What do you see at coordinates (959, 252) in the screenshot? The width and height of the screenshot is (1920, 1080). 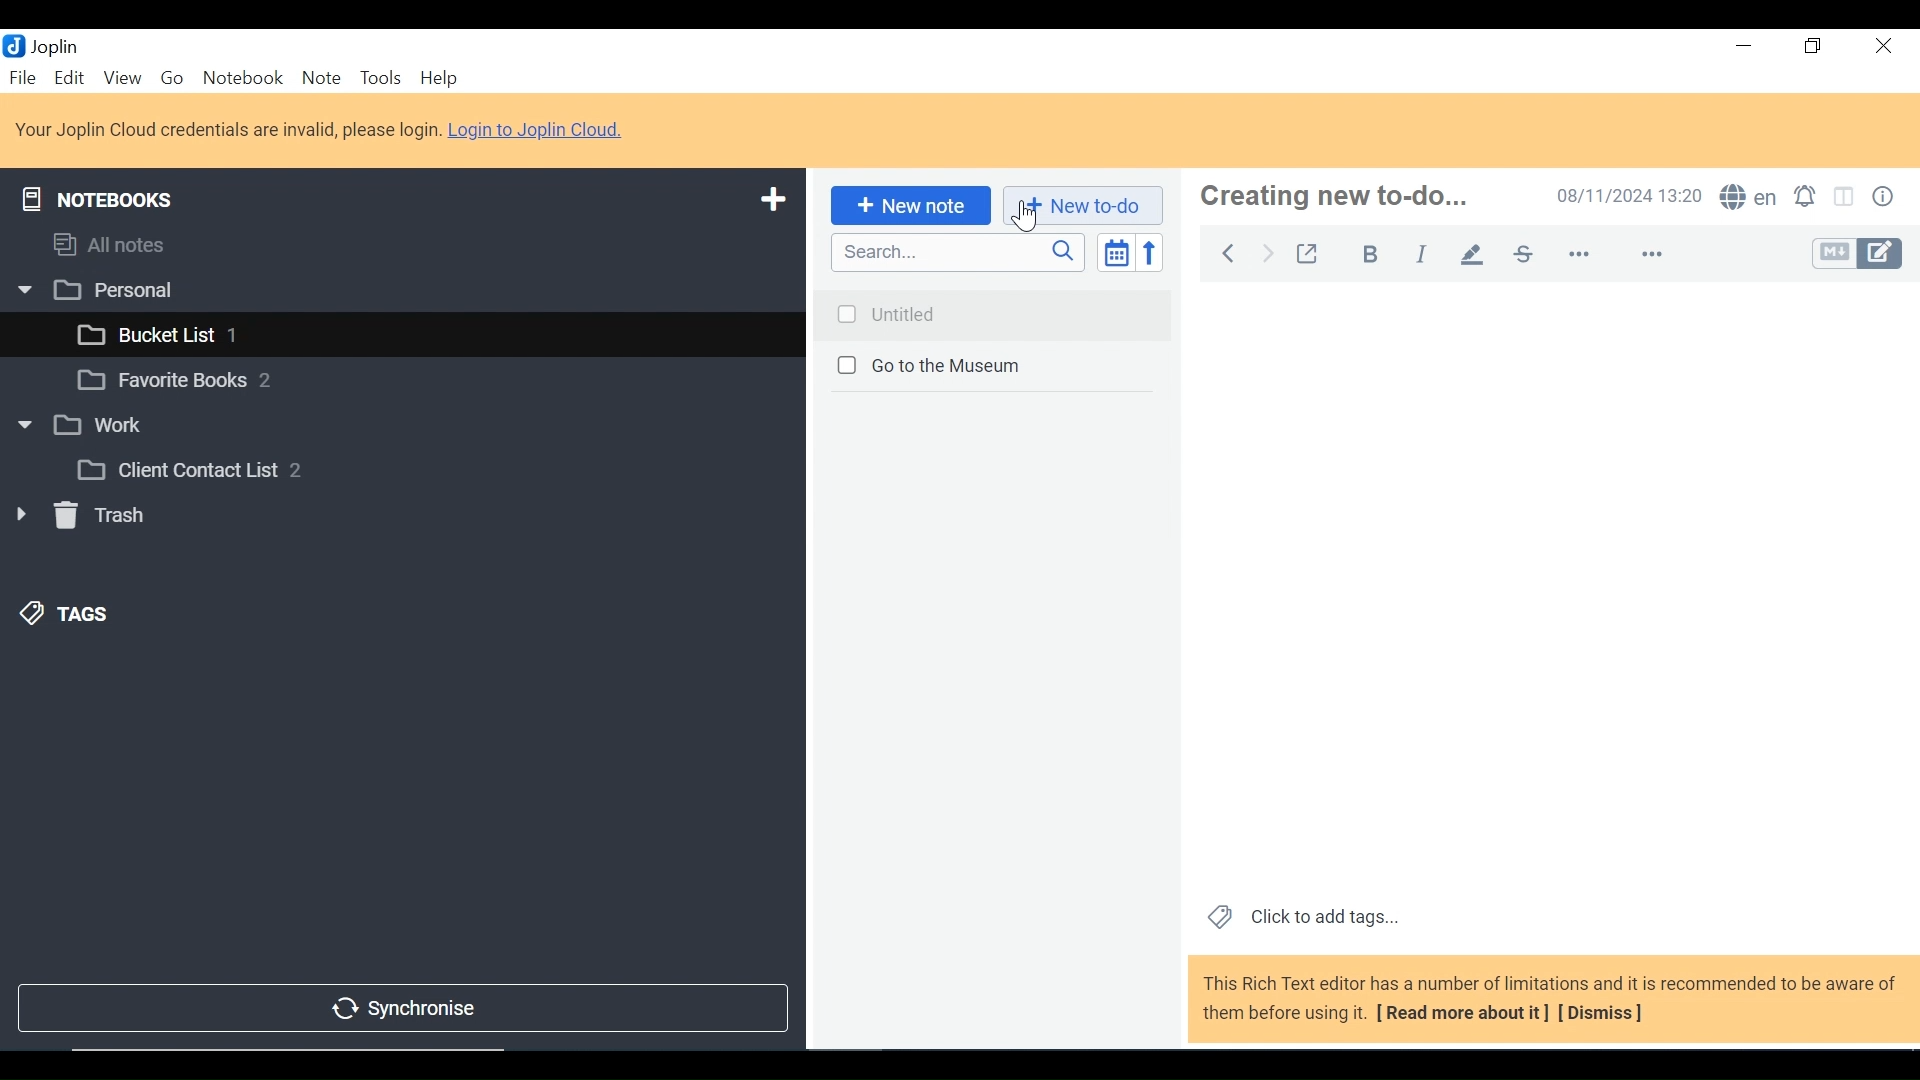 I see `SEARCH` at bounding box center [959, 252].